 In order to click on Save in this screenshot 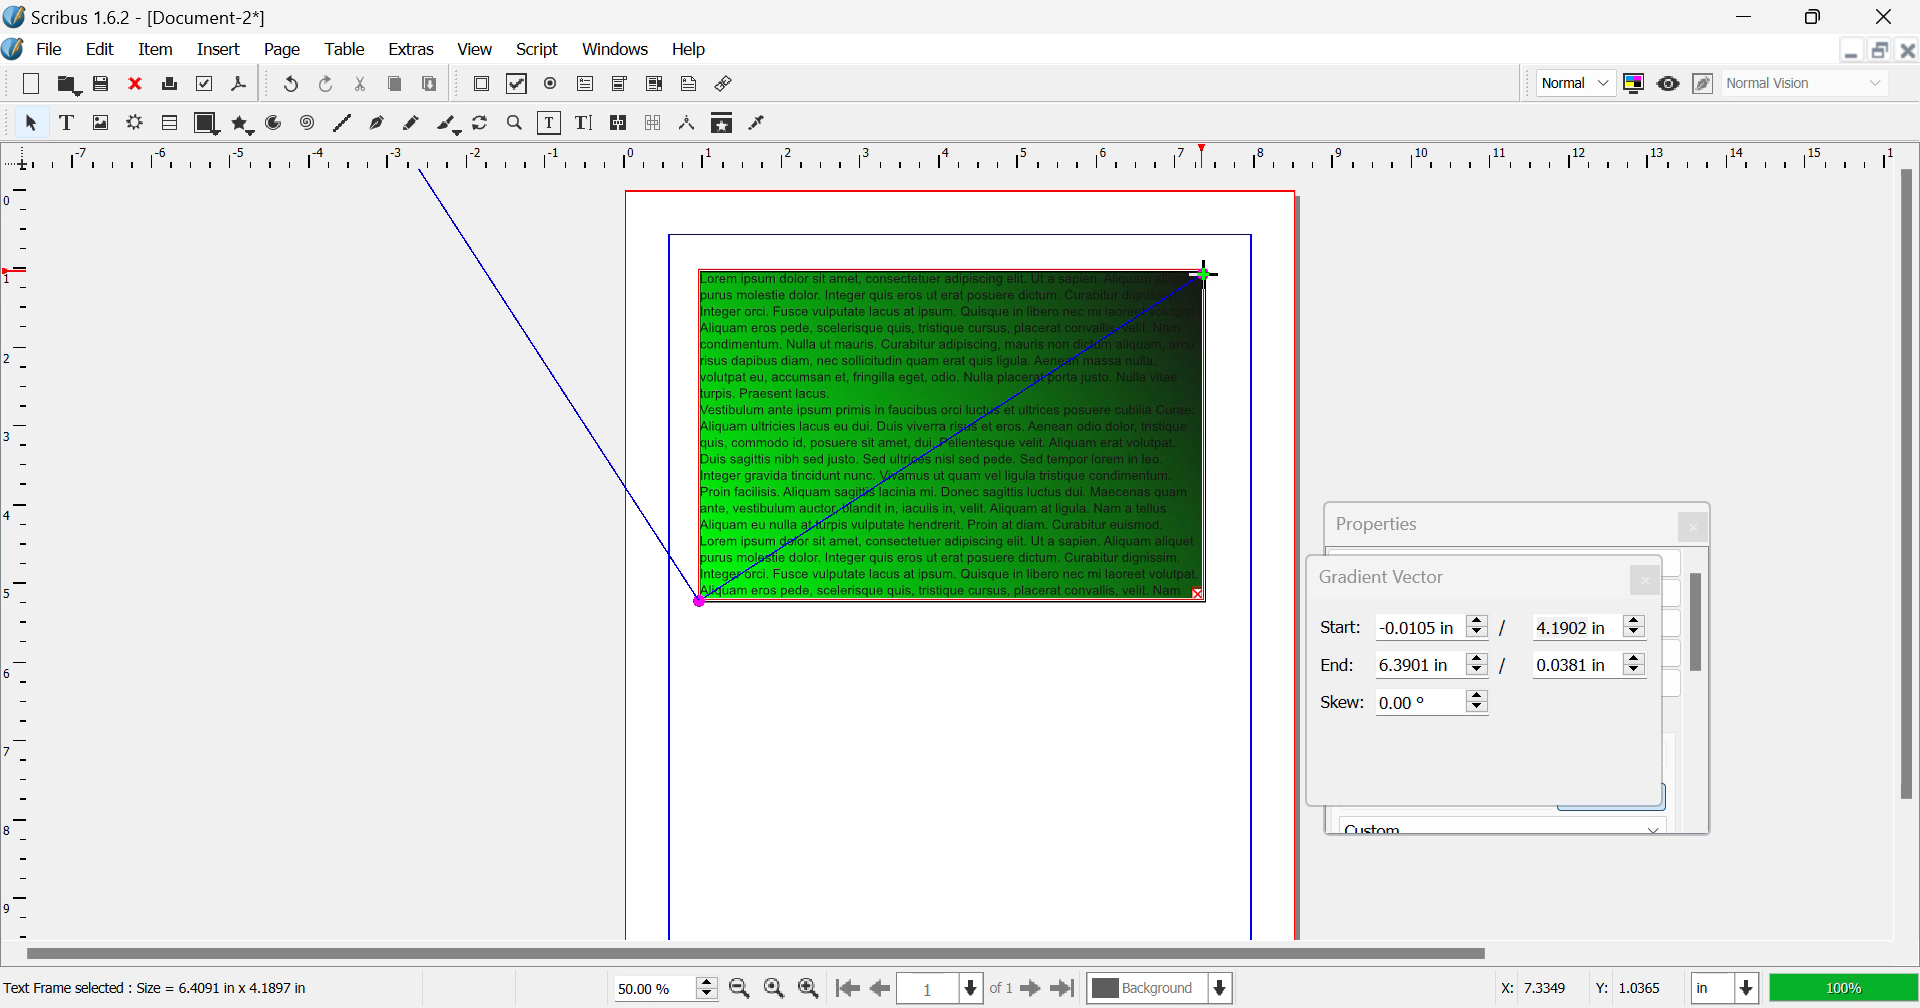, I will do `click(101, 84)`.